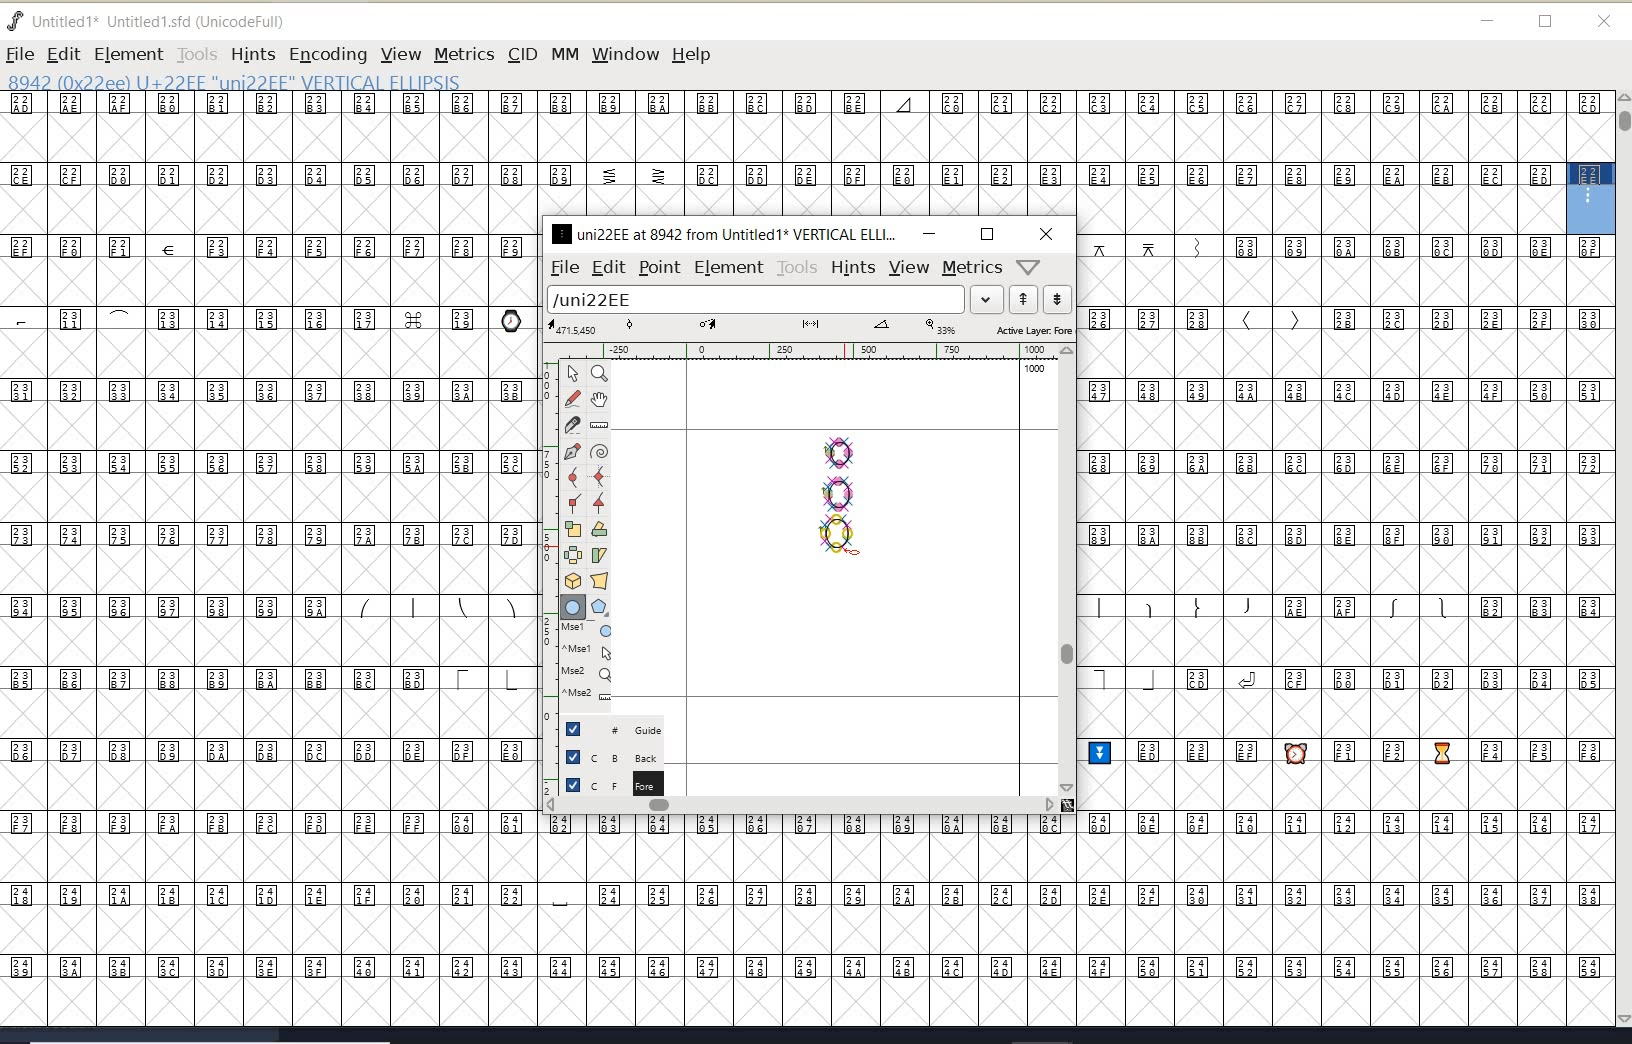 The height and width of the screenshot is (1044, 1632). Describe the element at coordinates (798, 268) in the screenshot. I see `tools` at that location.